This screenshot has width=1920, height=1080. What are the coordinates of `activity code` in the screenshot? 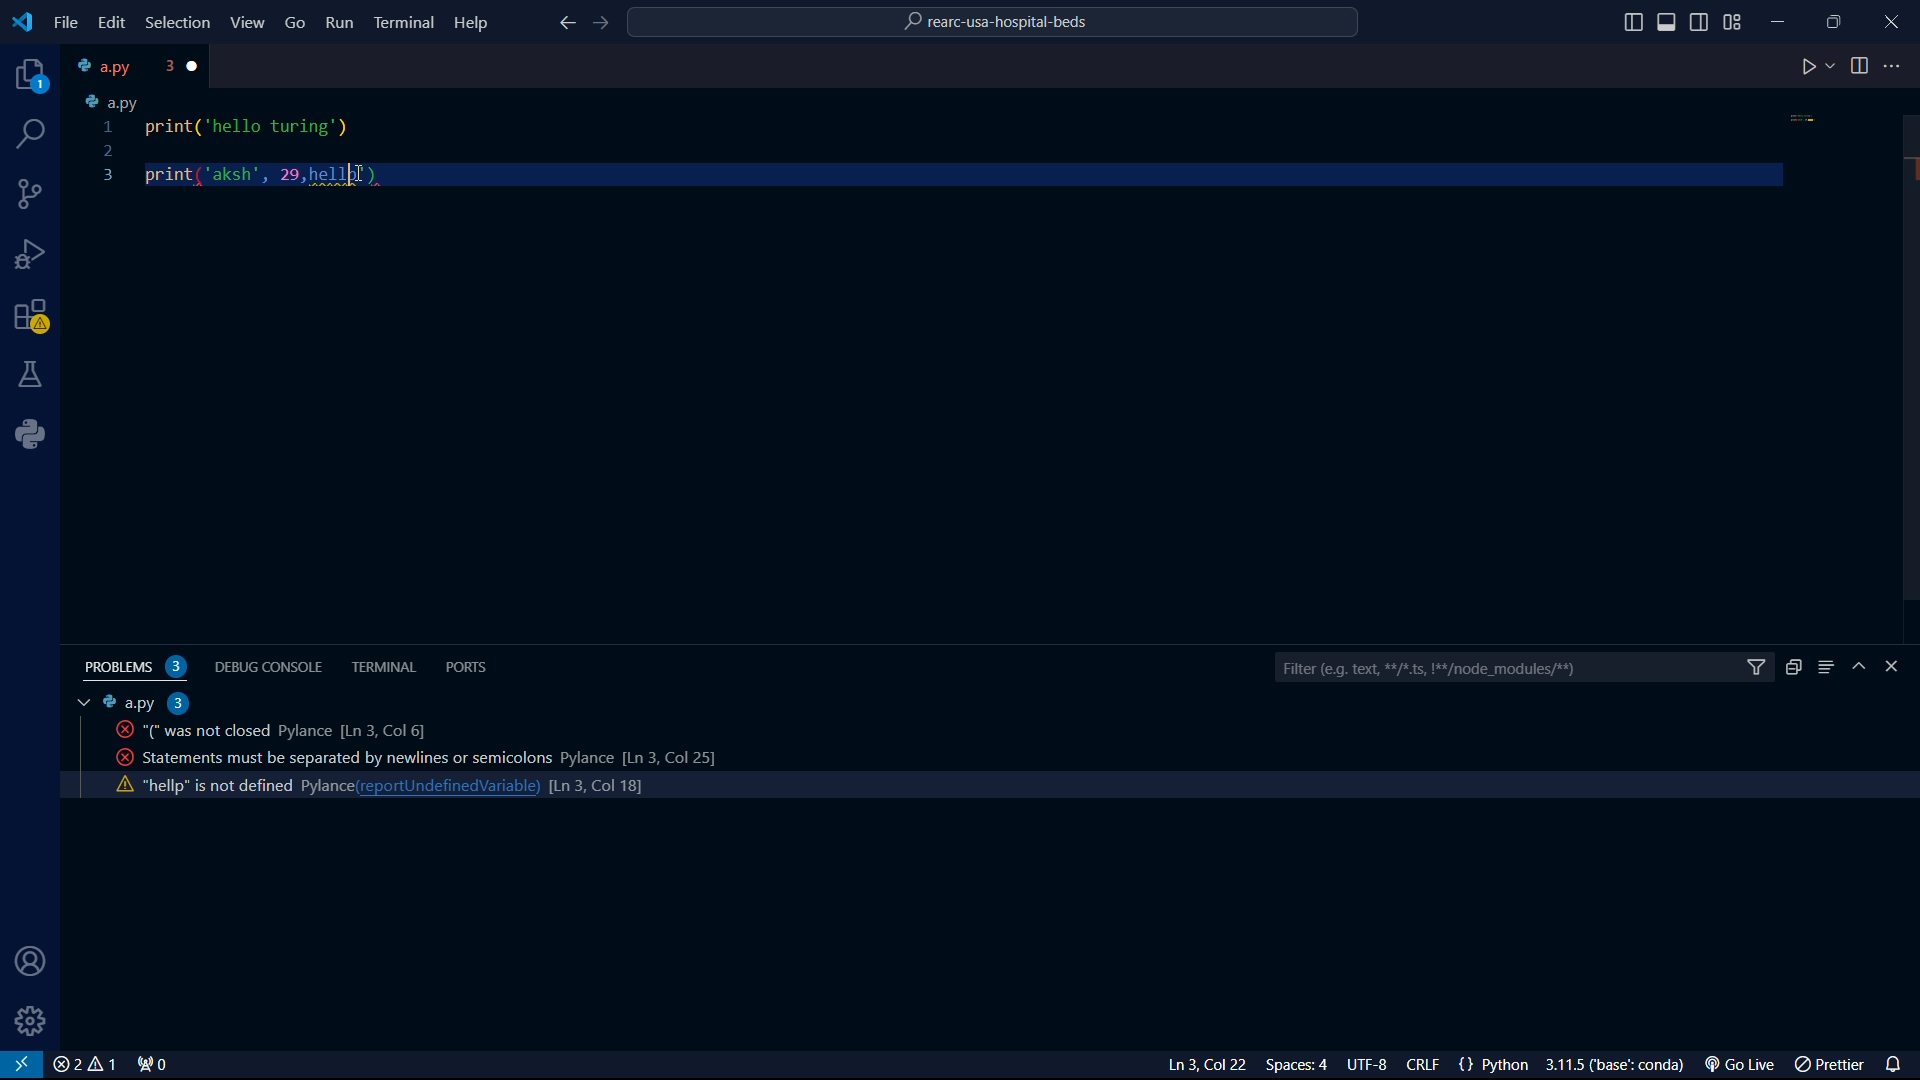 It's located at (264, 730).